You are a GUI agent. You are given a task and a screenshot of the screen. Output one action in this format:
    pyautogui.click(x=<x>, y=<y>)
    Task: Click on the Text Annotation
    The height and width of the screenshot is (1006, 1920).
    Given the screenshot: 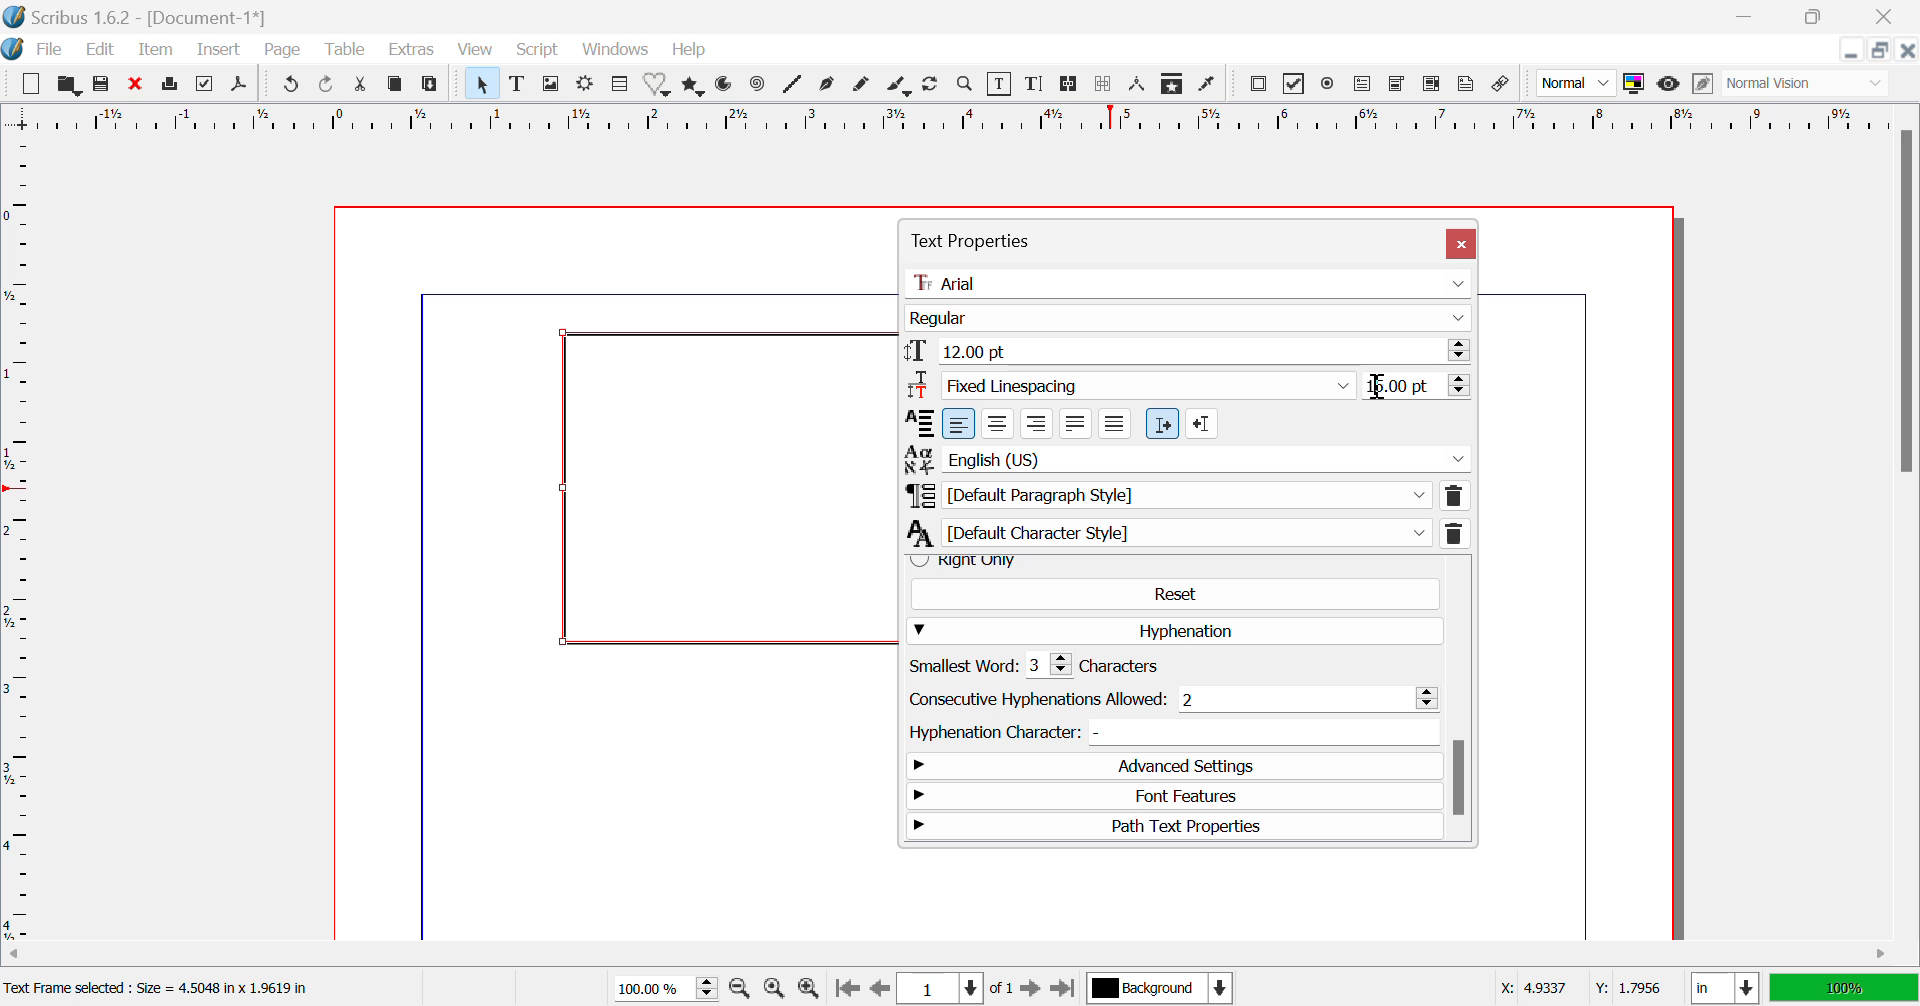 What is the action you would take?
    pyautogui.click(x=1468, y=85)
    